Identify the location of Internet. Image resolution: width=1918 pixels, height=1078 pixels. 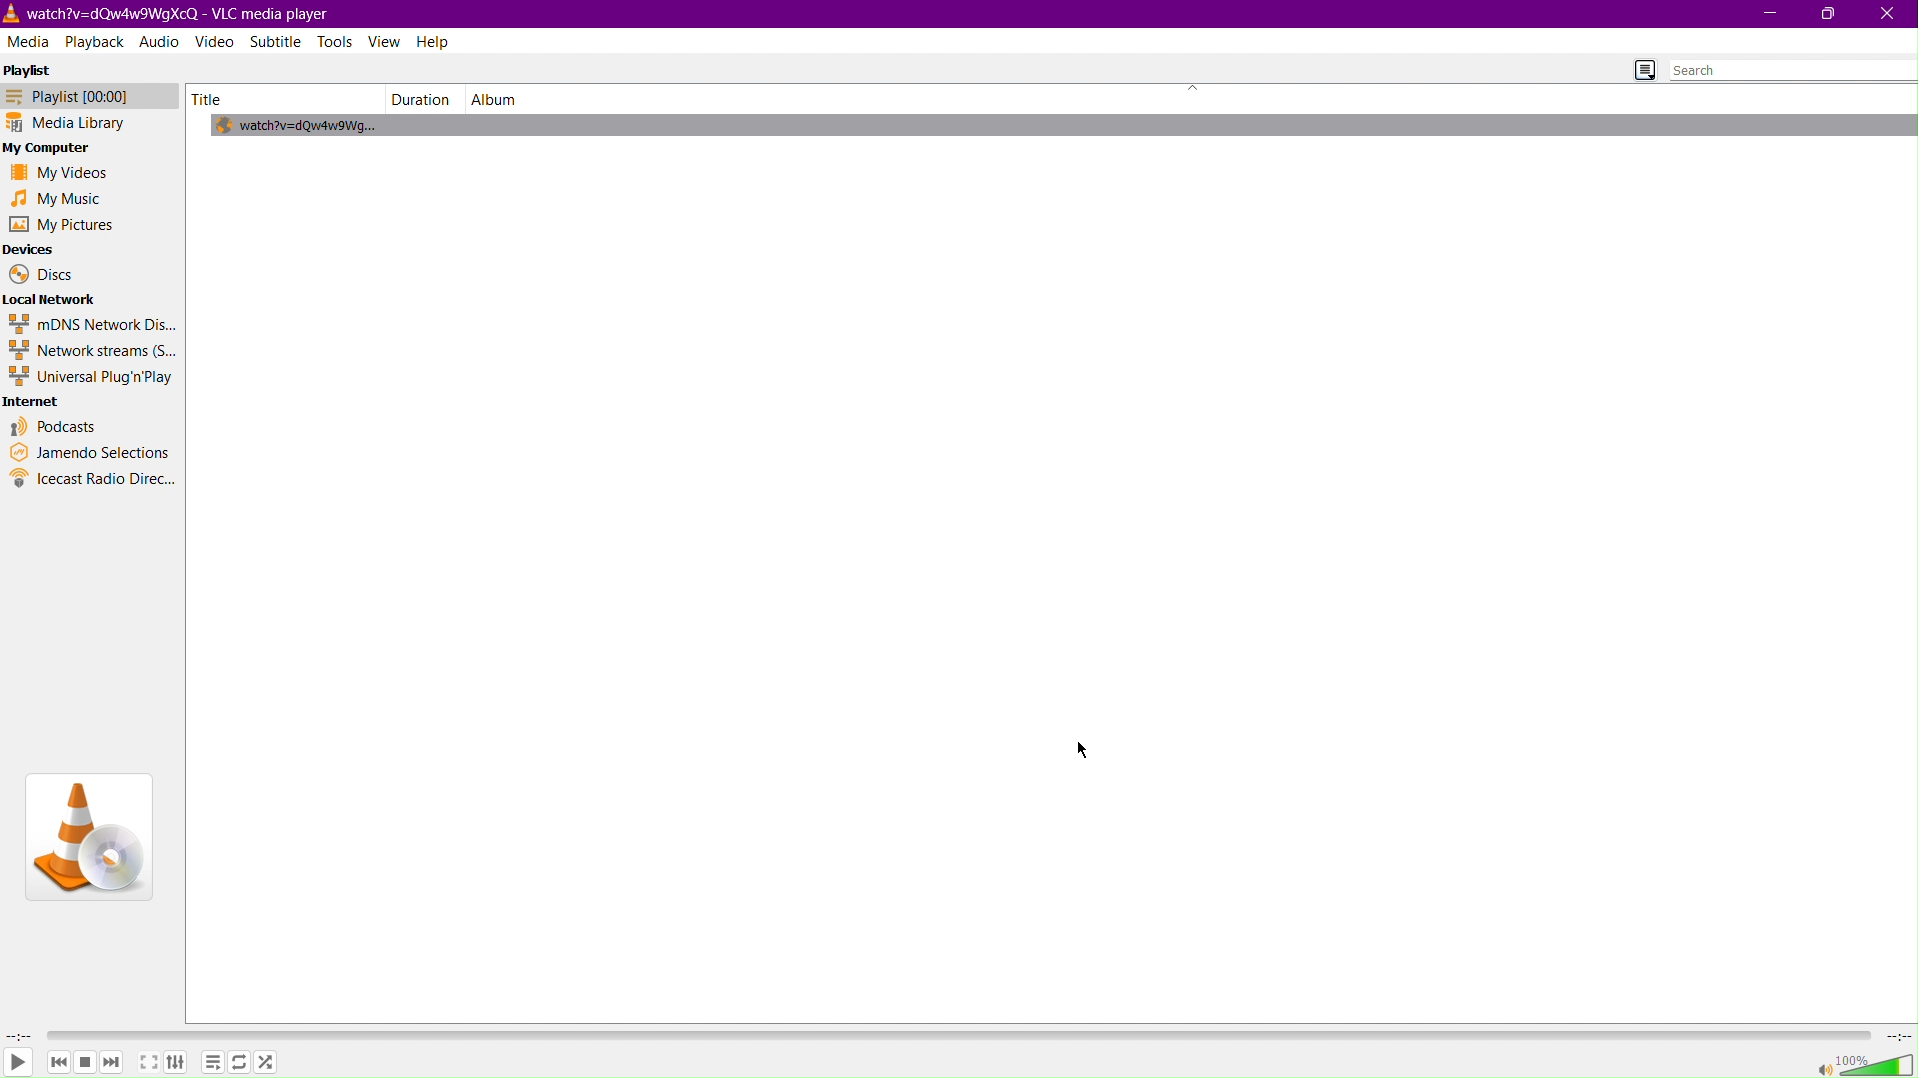
(38, 403).